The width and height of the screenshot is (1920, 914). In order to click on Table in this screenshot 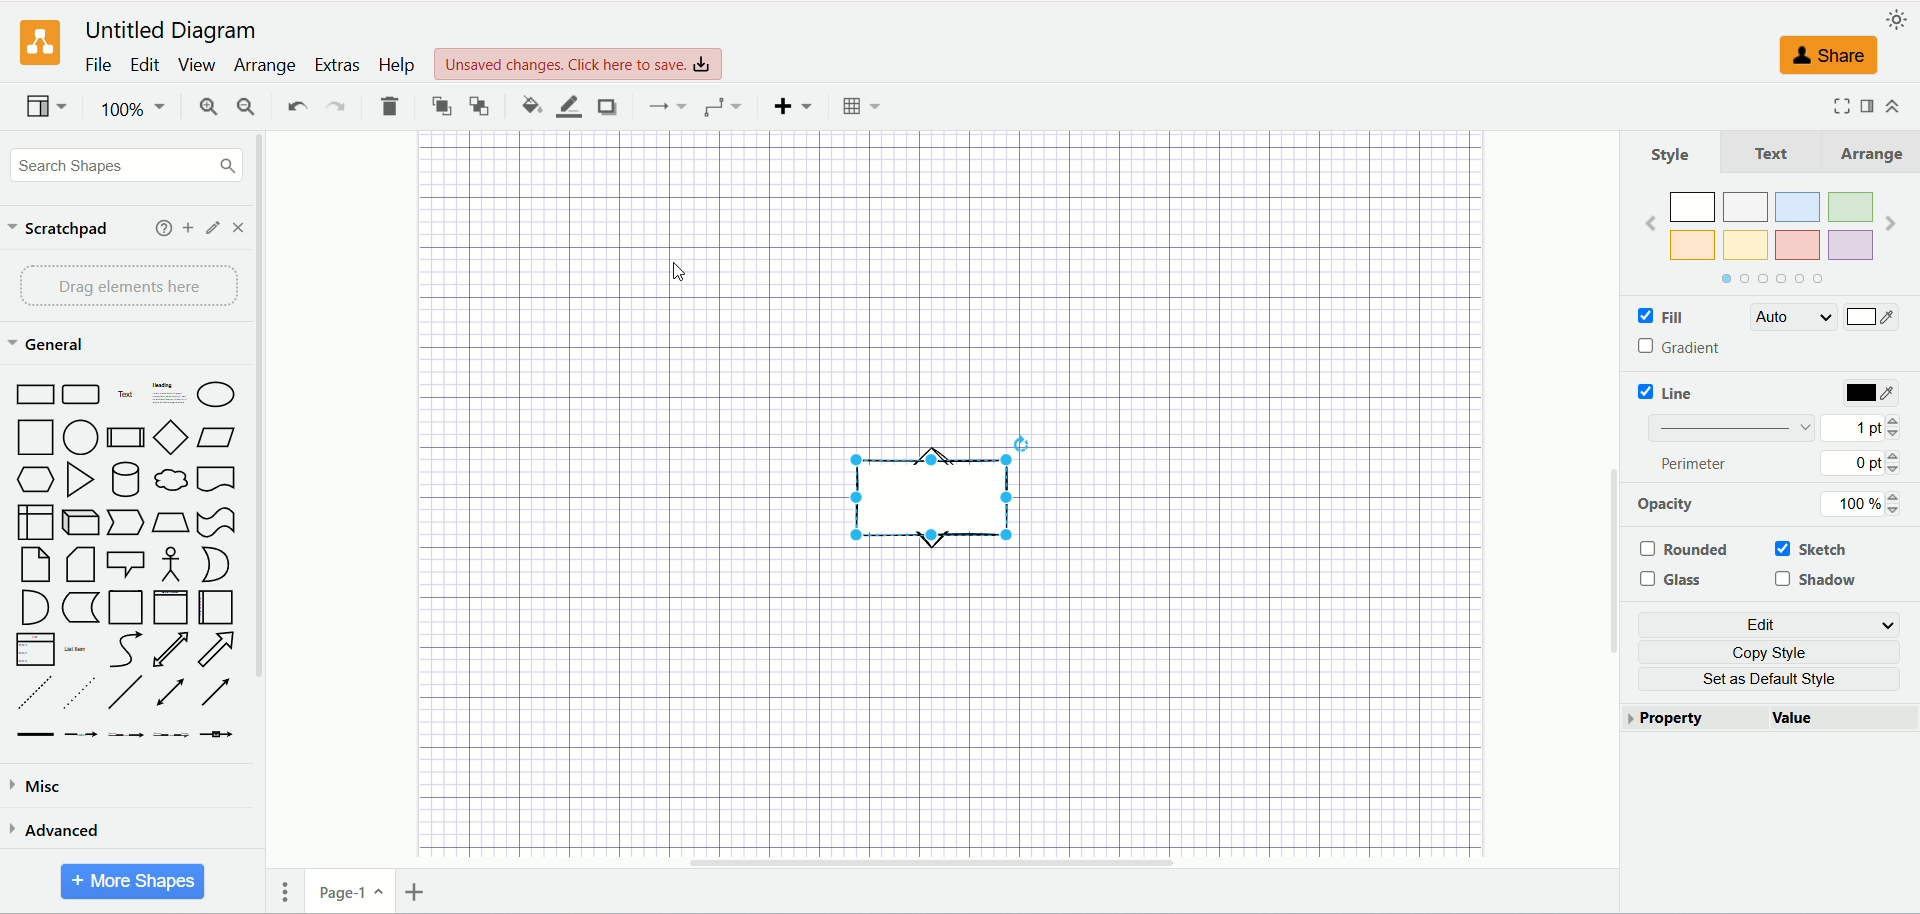, I will do `click(860, 106)`.